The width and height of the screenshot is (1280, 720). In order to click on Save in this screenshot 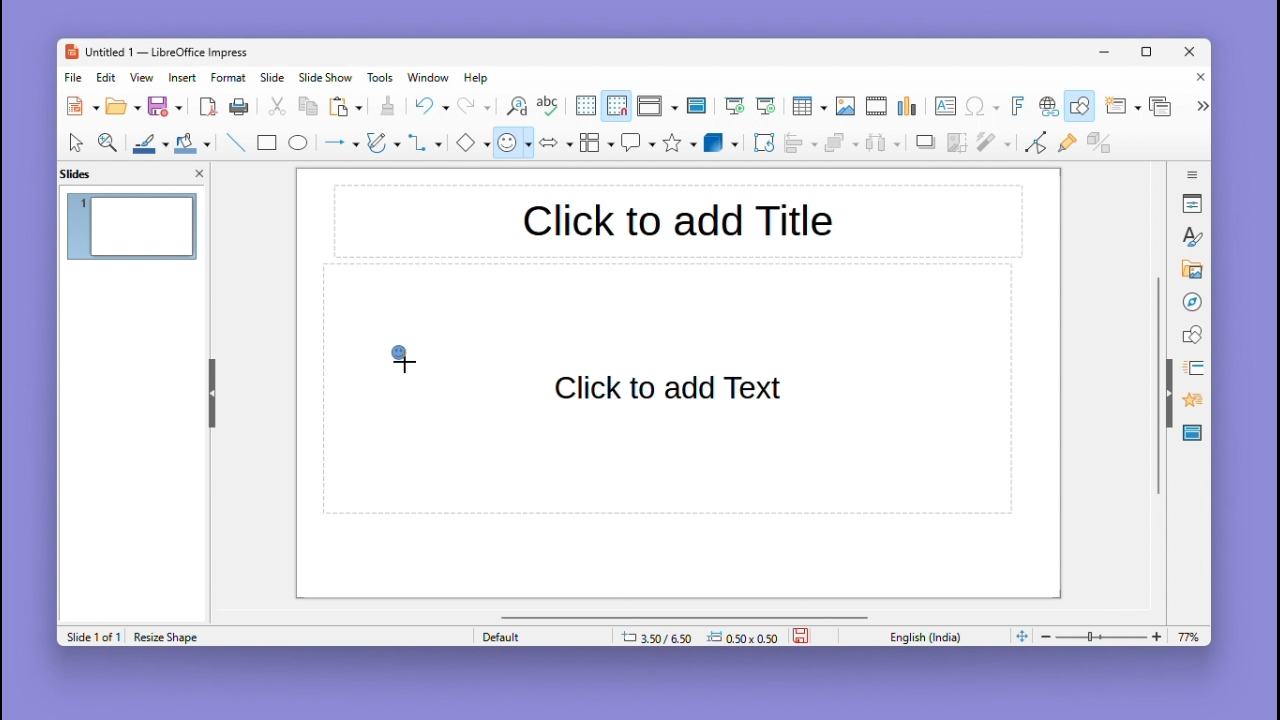, I will do `click(166, 106)`.